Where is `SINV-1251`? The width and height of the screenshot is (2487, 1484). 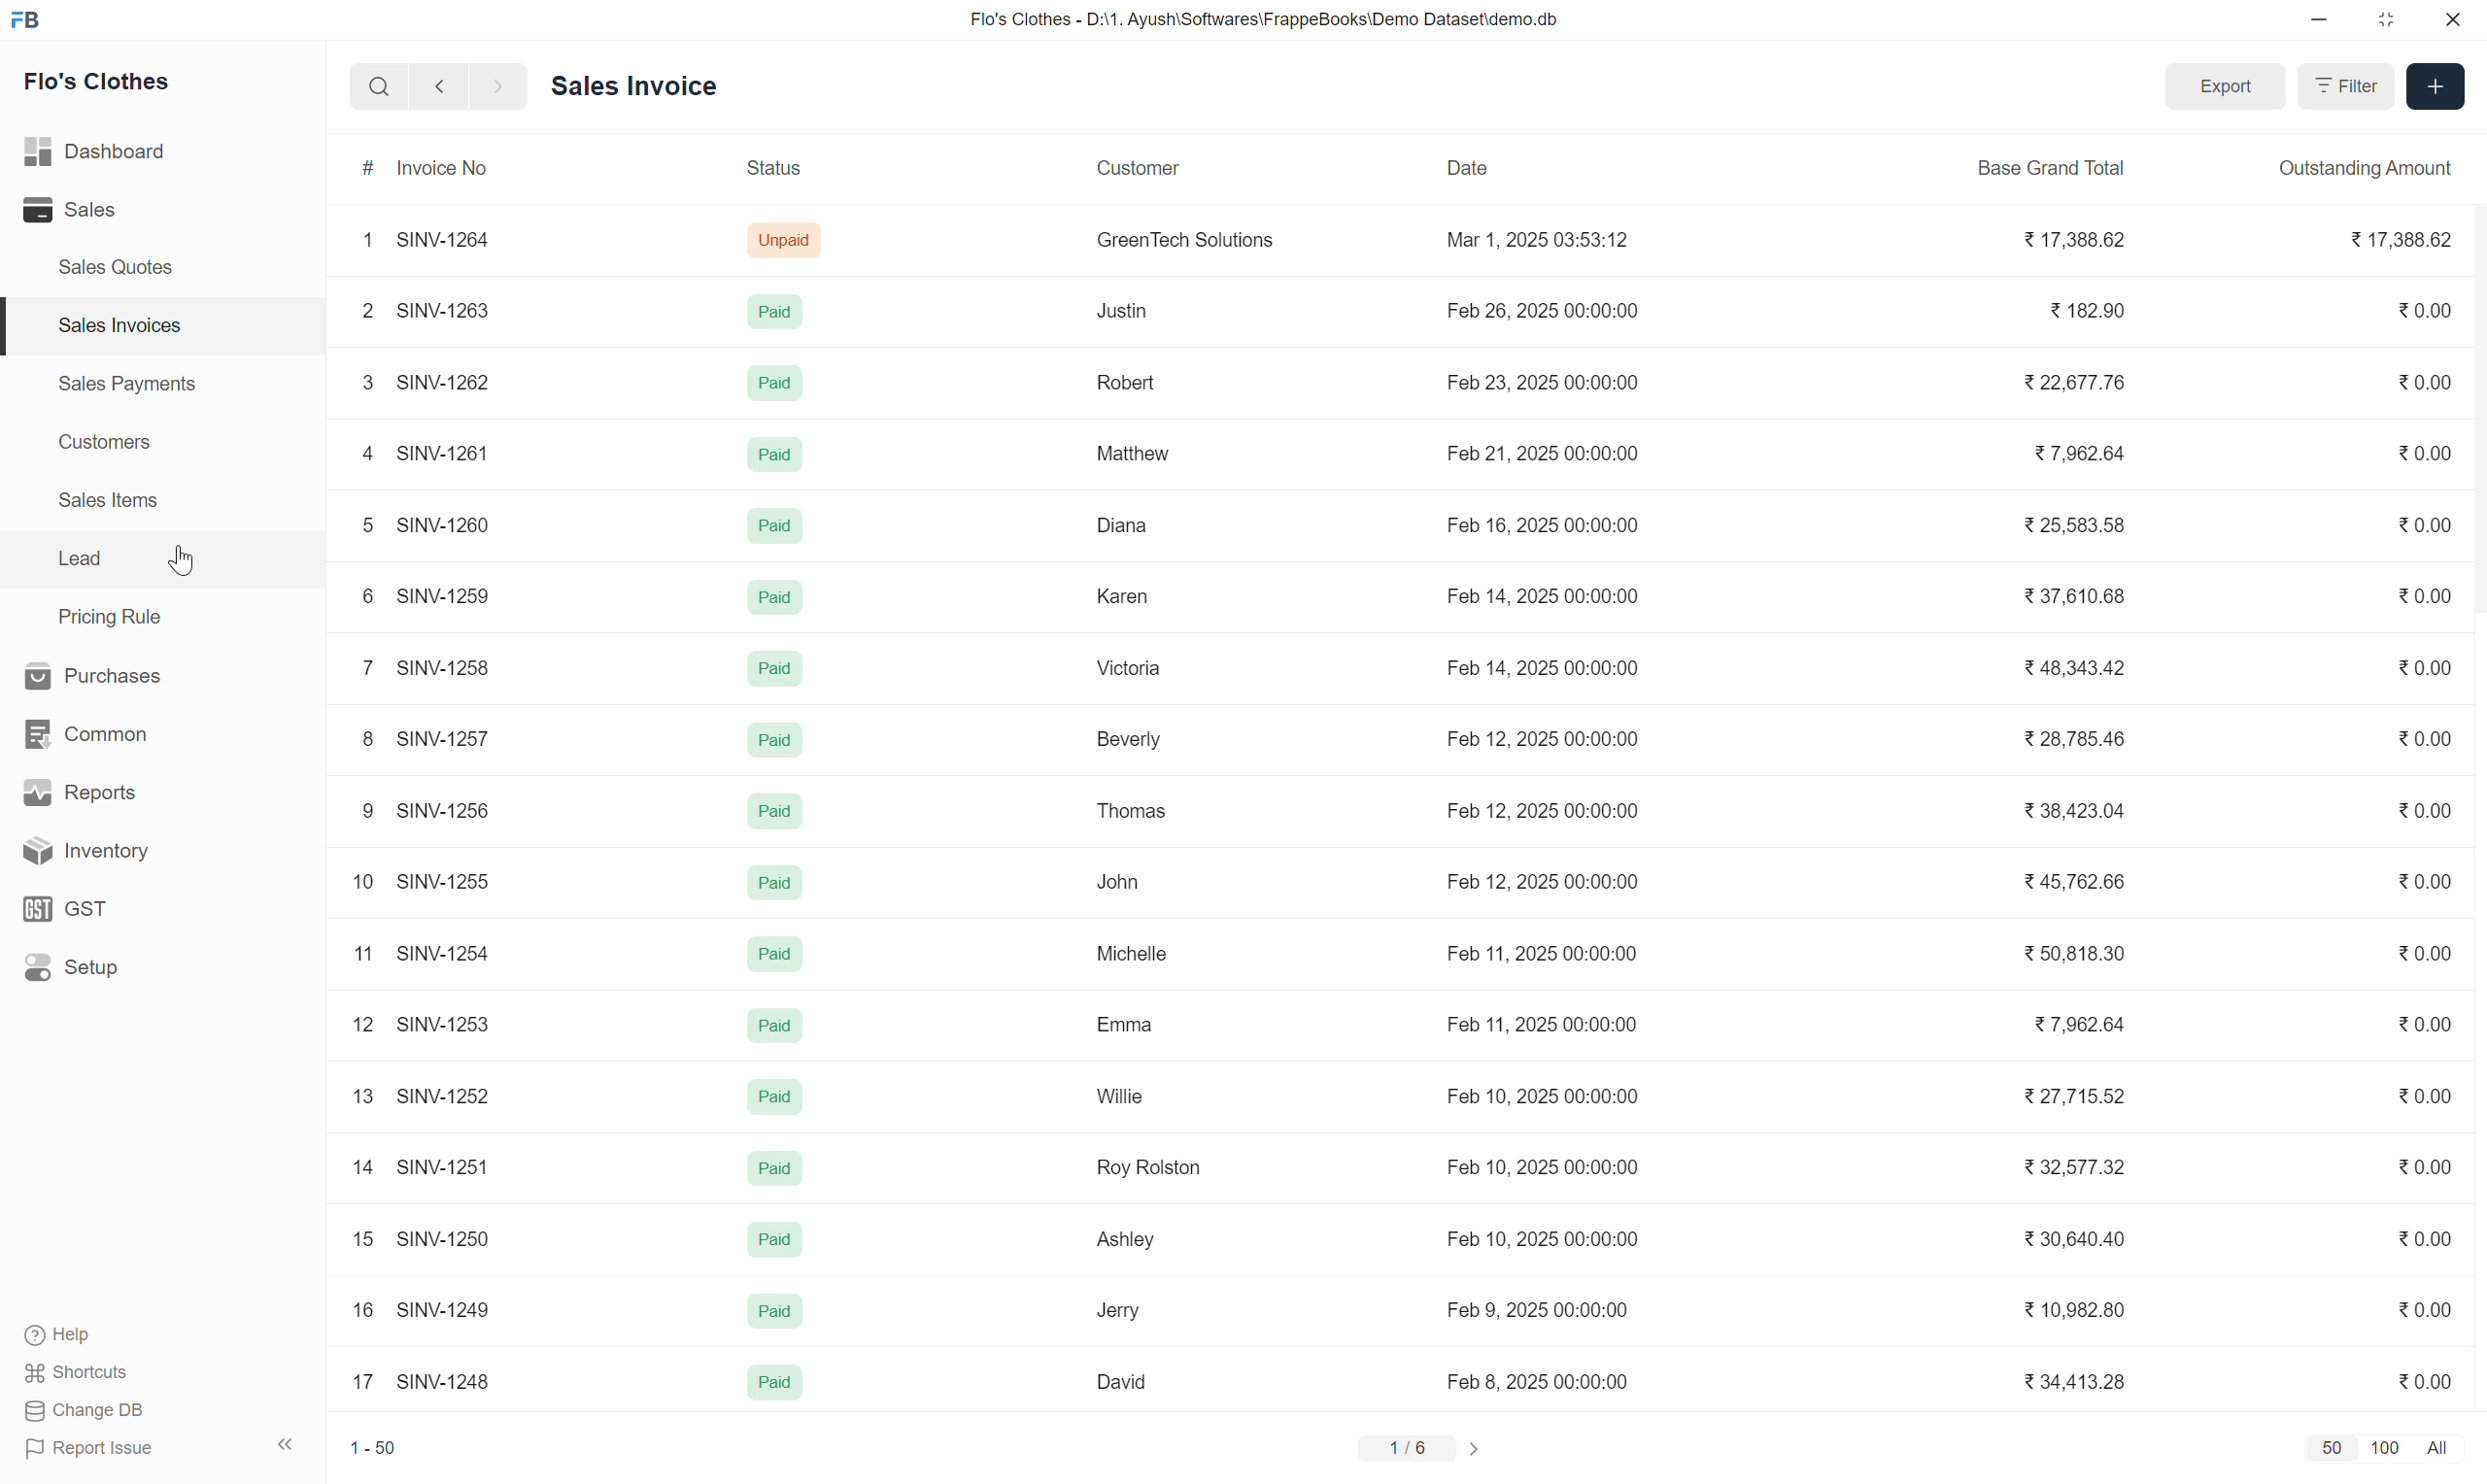 SINV-1251 is located at coordinates (450, 1167).